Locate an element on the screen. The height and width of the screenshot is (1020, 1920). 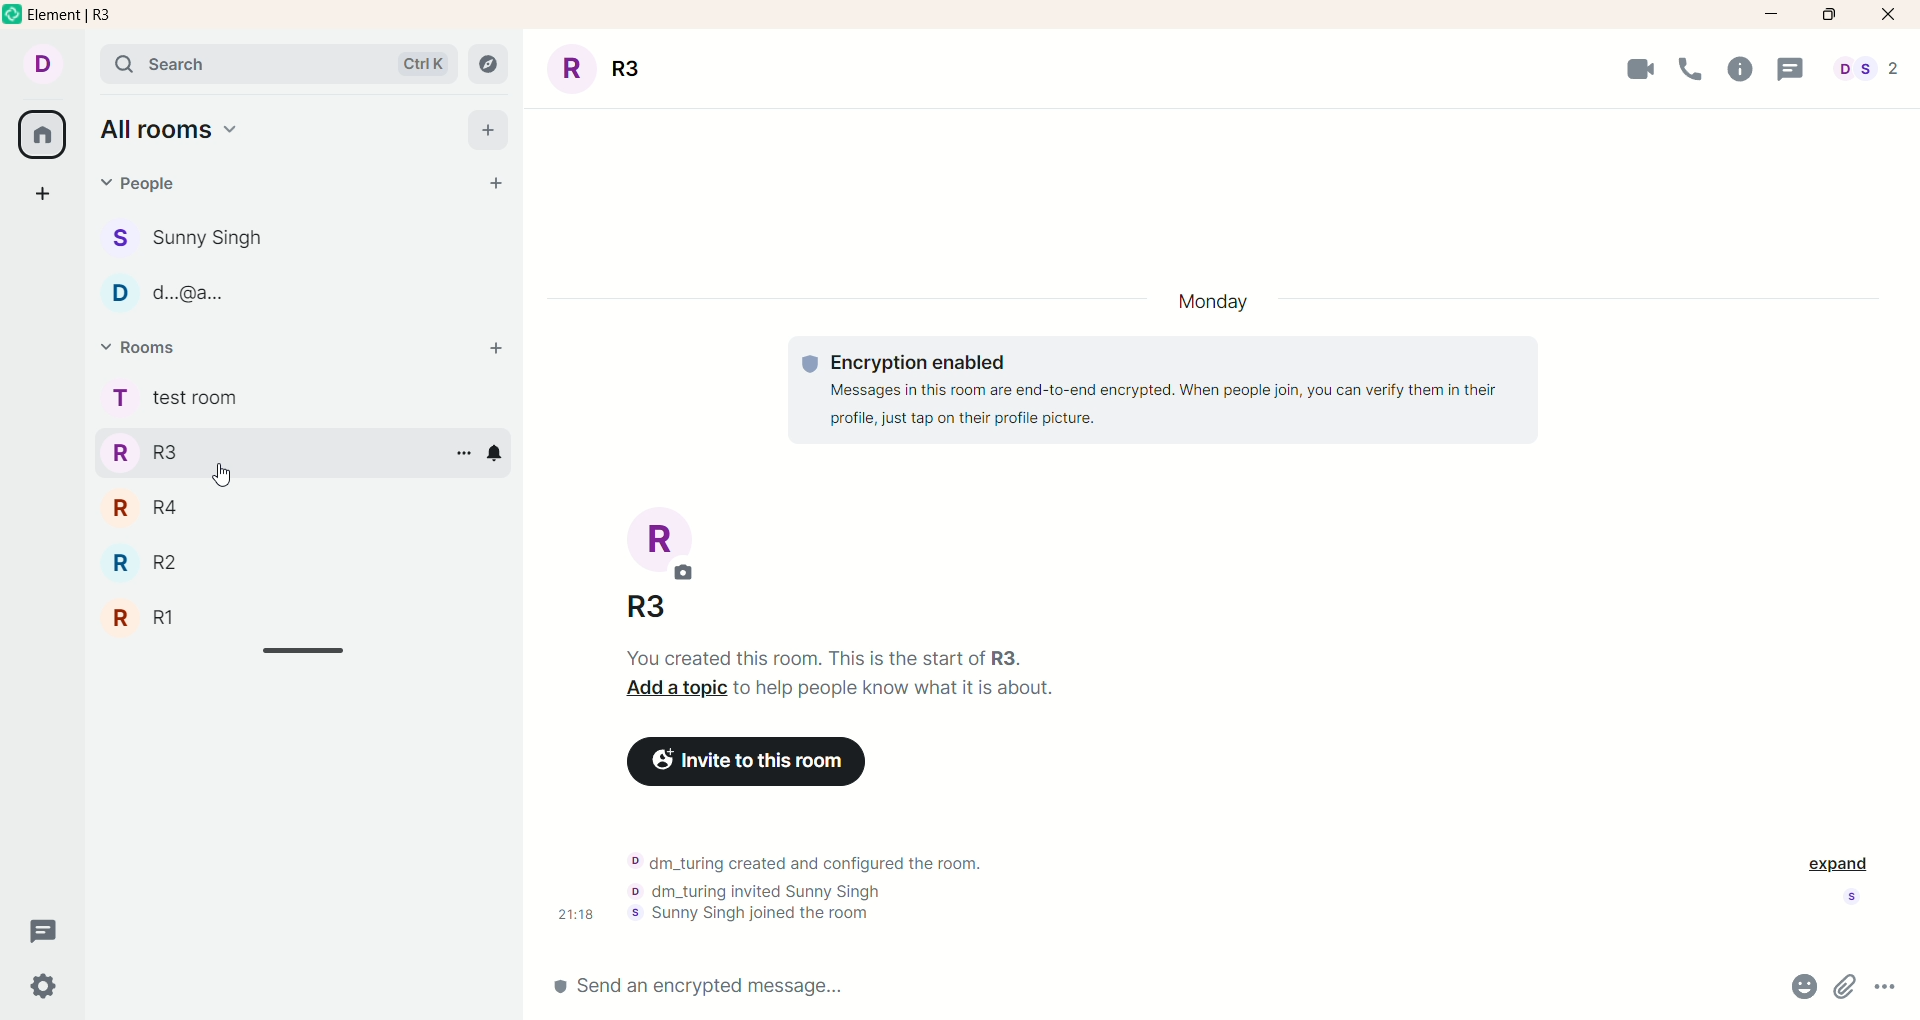
Message is located at coordinates (1795, 67).